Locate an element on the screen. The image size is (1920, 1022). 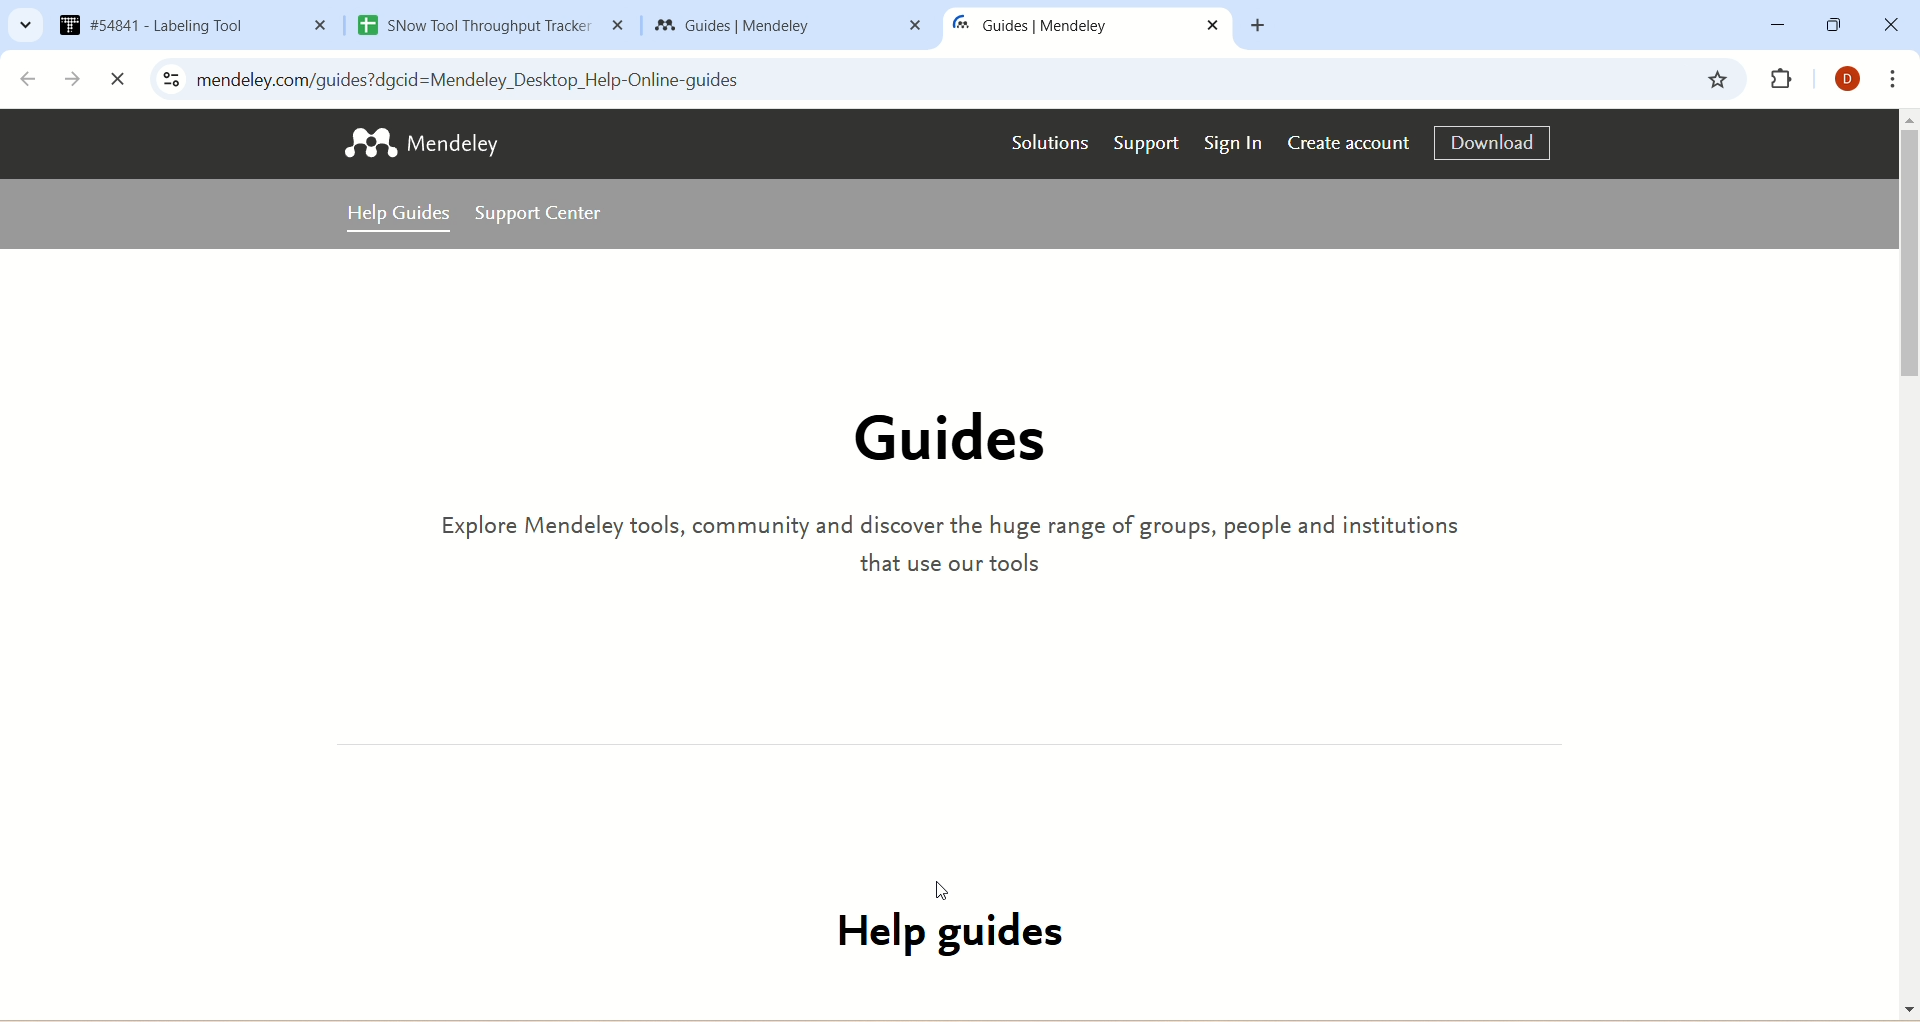
minimize is located at coordinates (1772, 28).